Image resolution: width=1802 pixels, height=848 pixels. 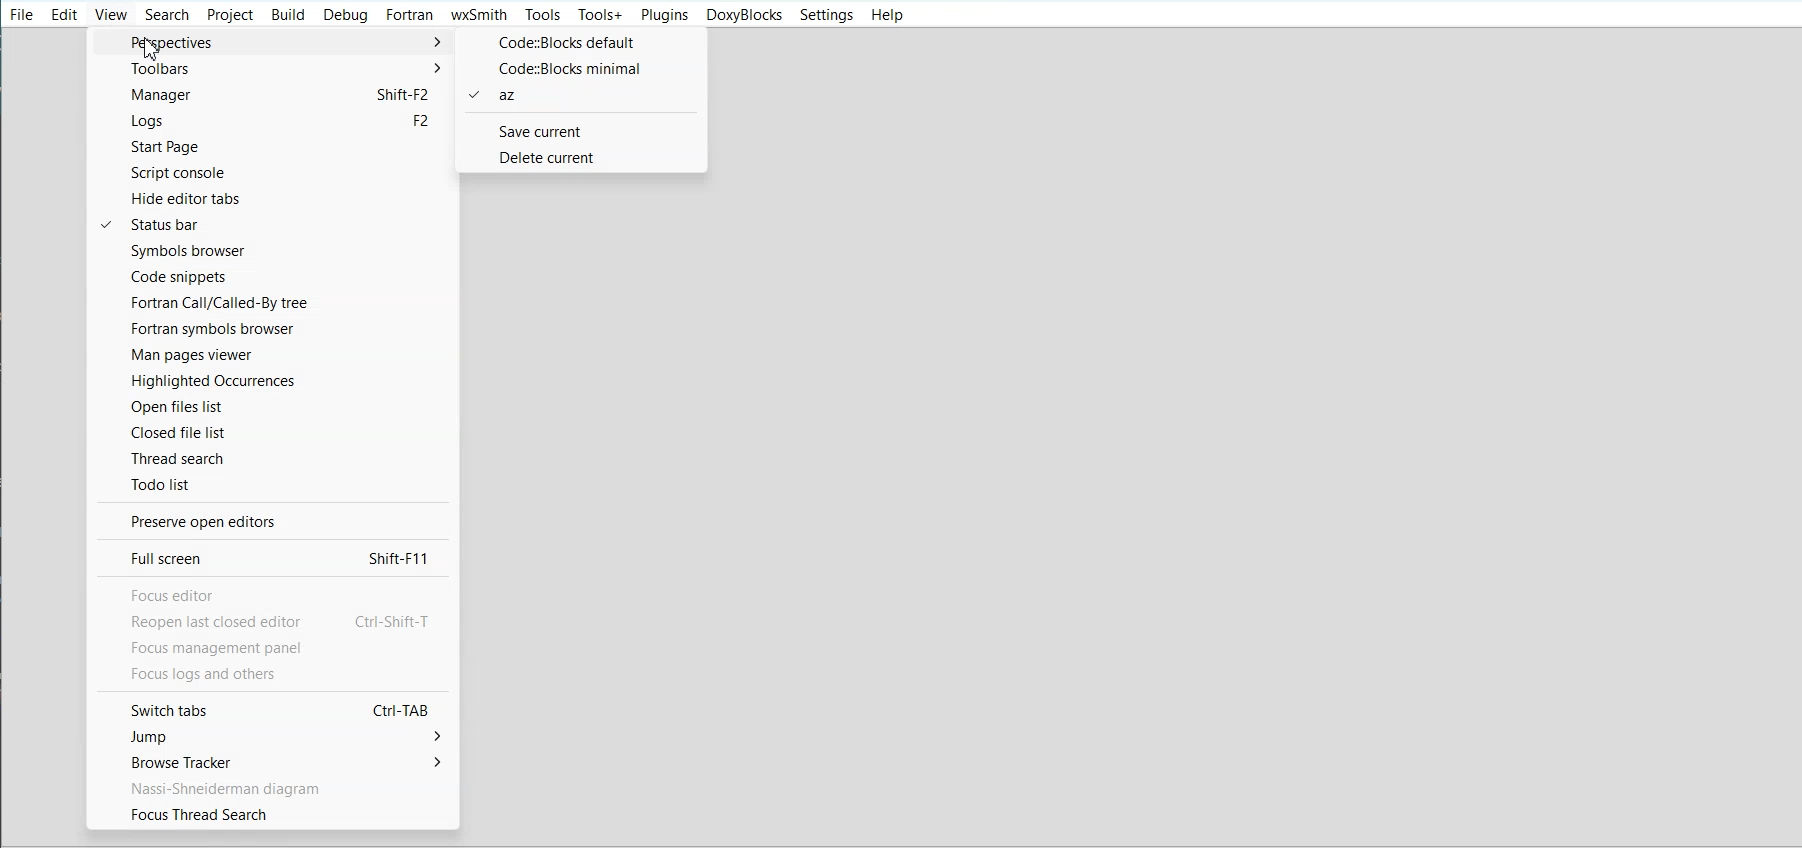 What do you see at coordinates (600, 15) in the screenshot?
I see `Tools+` at bounding box center [600, 15].